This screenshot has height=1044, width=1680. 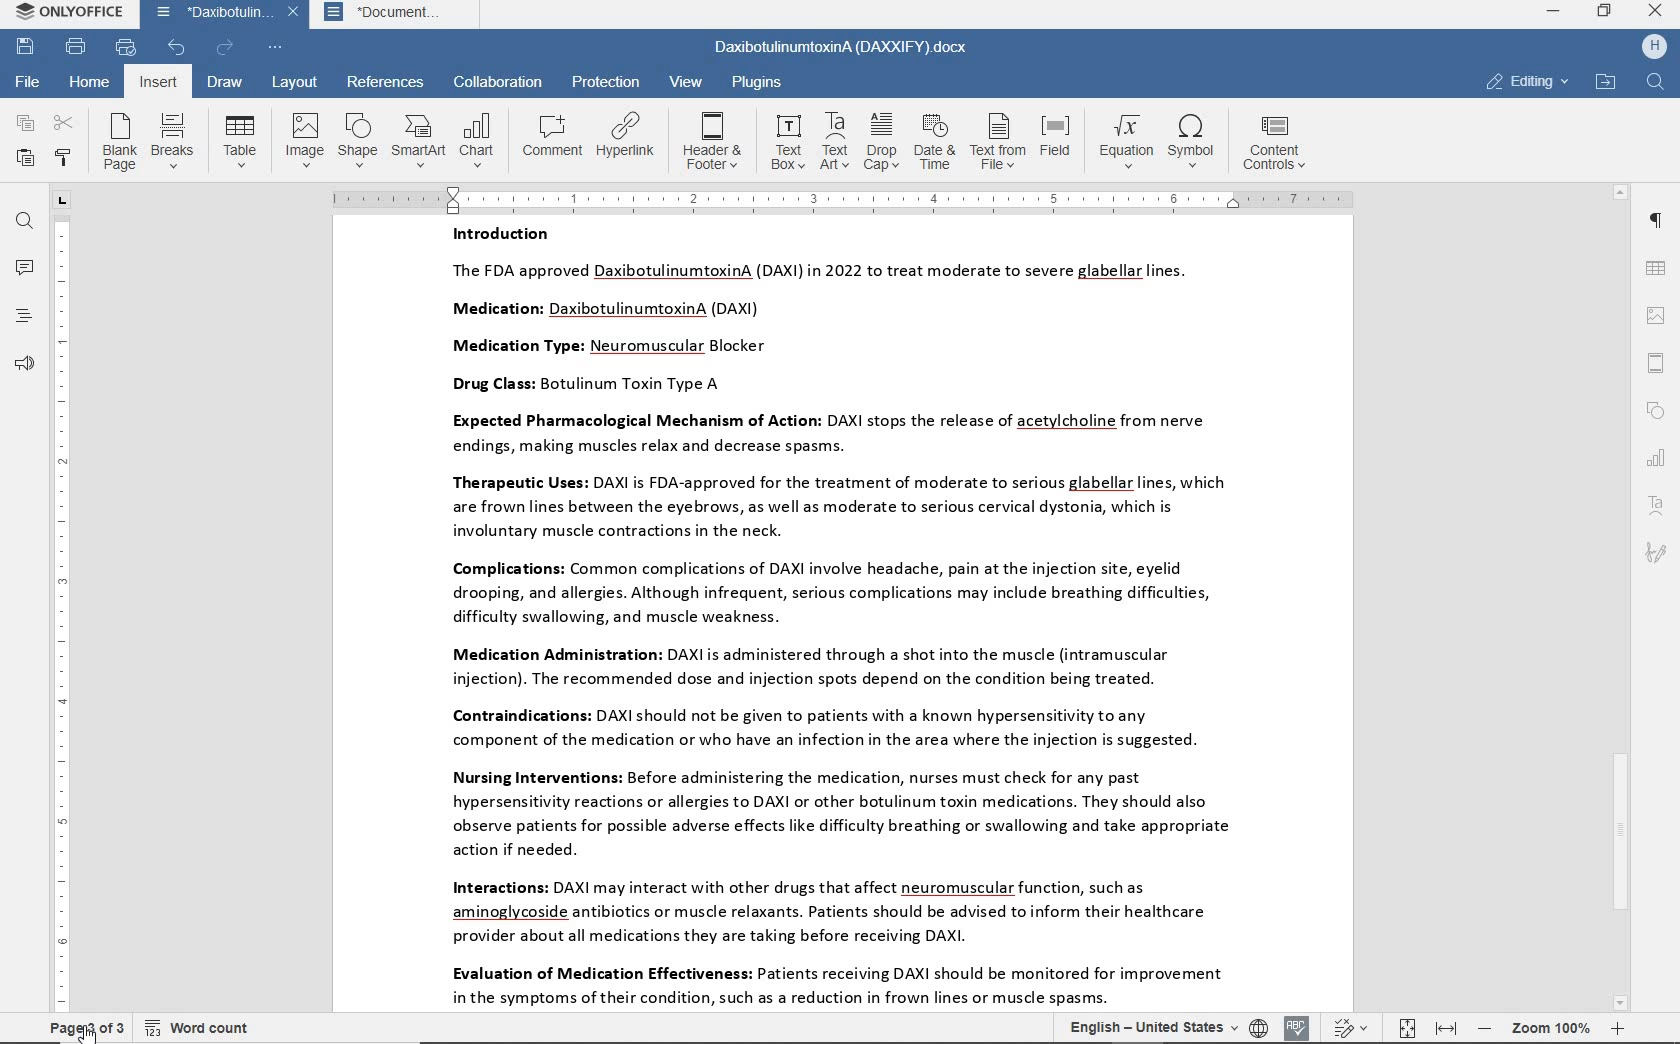 What do you see at coordinates (198, 1027) in the screenshot?
I see `word count` at bounding box center [198, 1027].